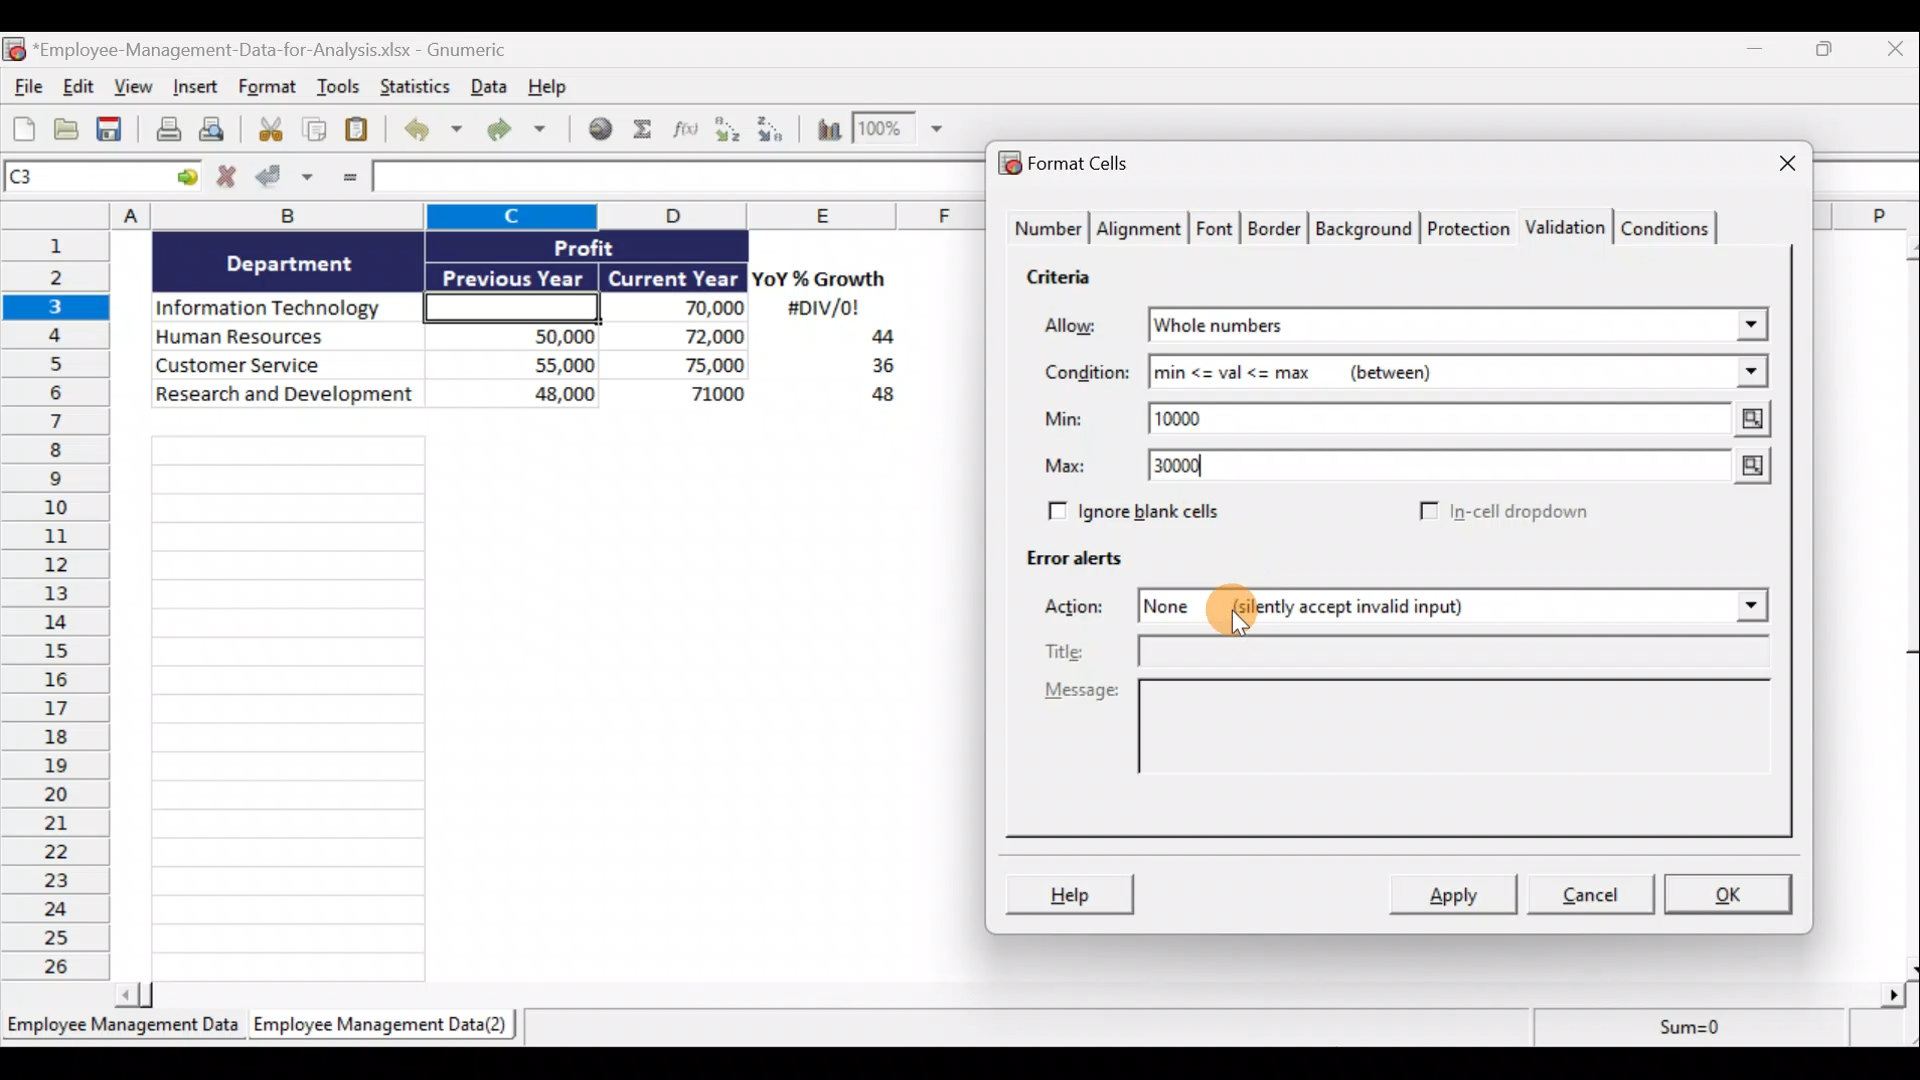 The image size is (1920, 1080). What do you see at coordinates (1141, 229) in the screenshot?
I see `Alignment` at bounding box center [1141, 229].